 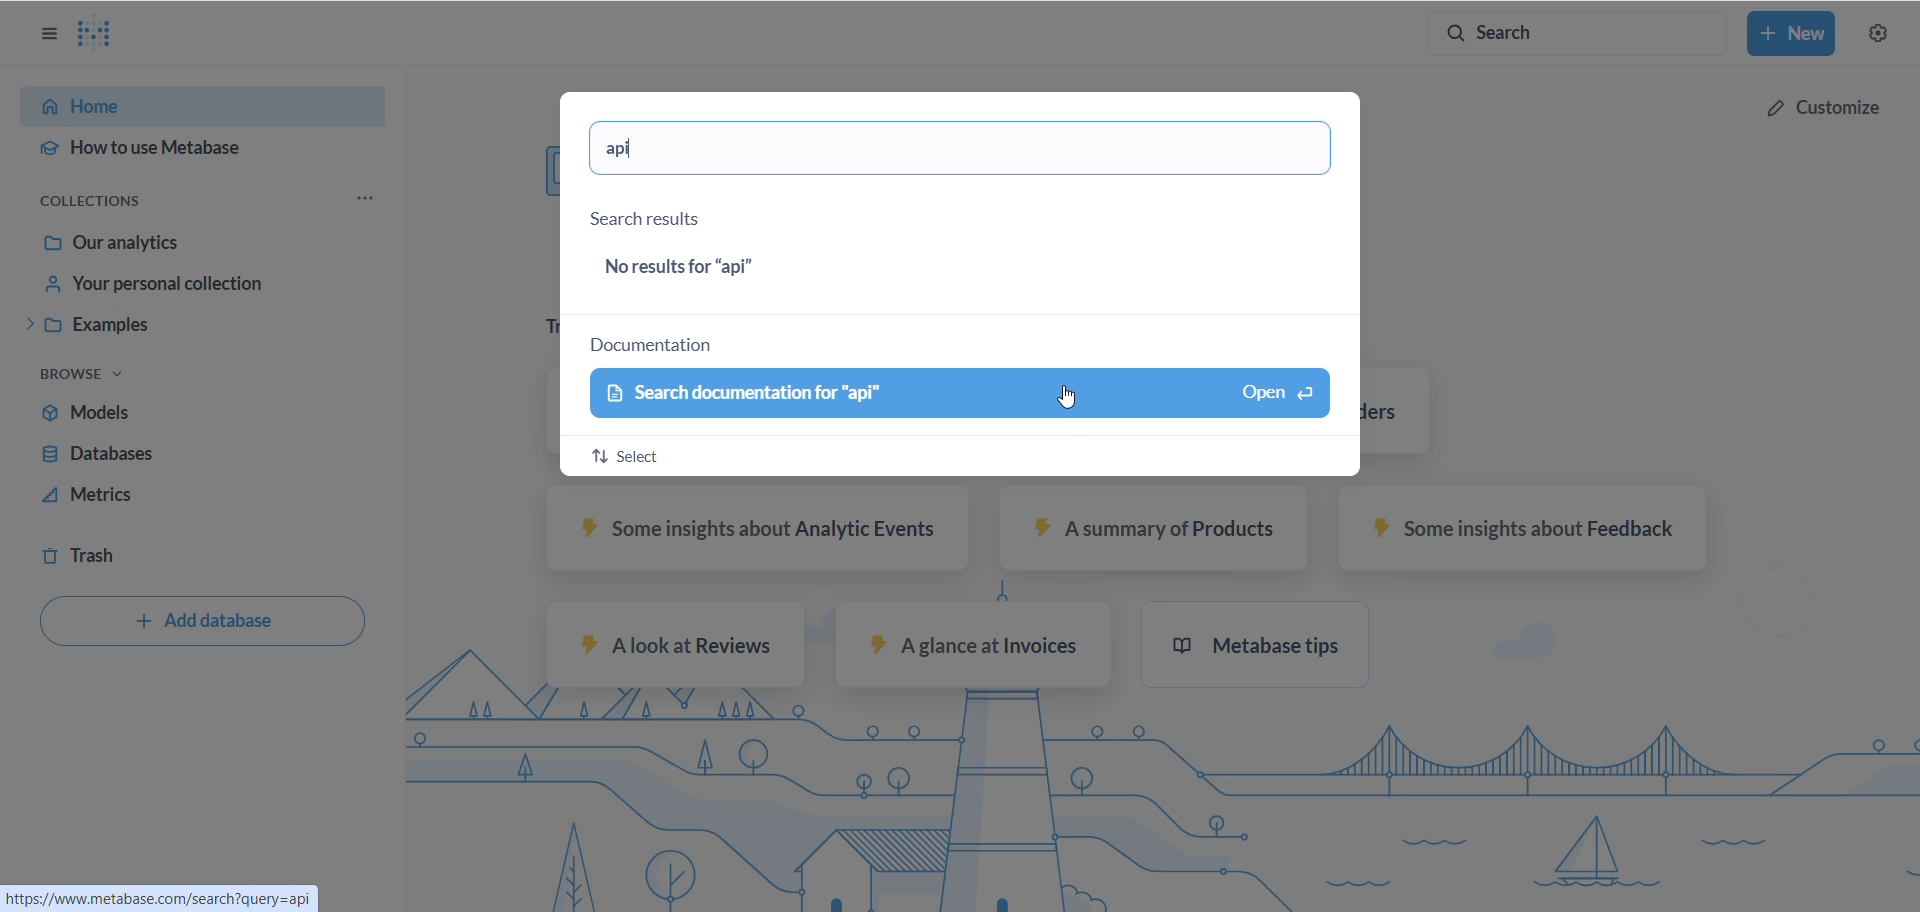 I want to click on examples, so click(x=169, y=327).